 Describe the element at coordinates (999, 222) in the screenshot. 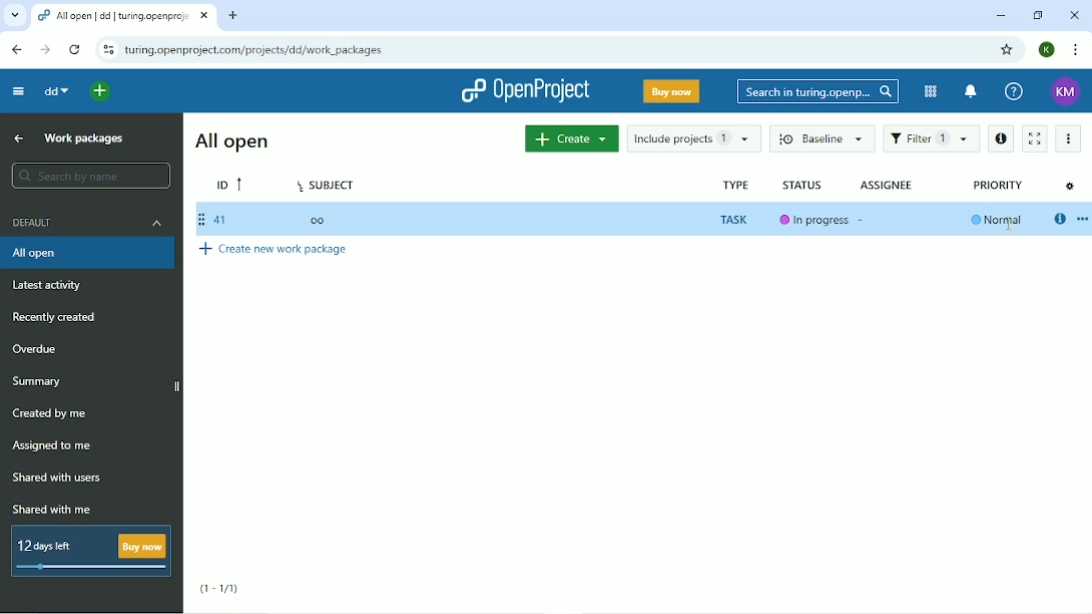

I see `Normal` at that location.